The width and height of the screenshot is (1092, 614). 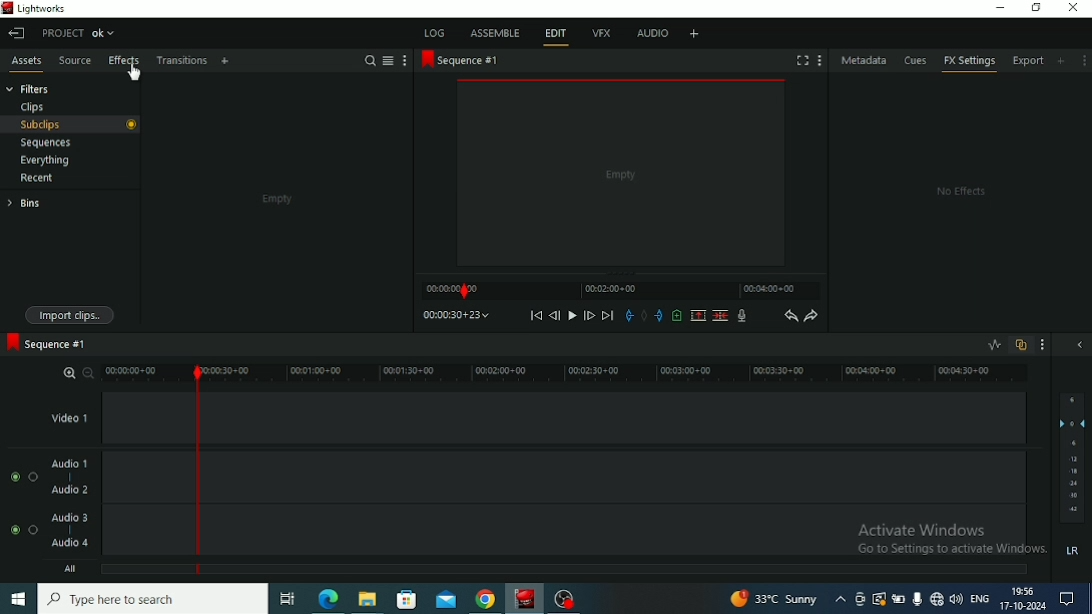 What do you see at coordinates (46, 202) in the screenshot?
I see `Bins` at bounding box center [46, 202].